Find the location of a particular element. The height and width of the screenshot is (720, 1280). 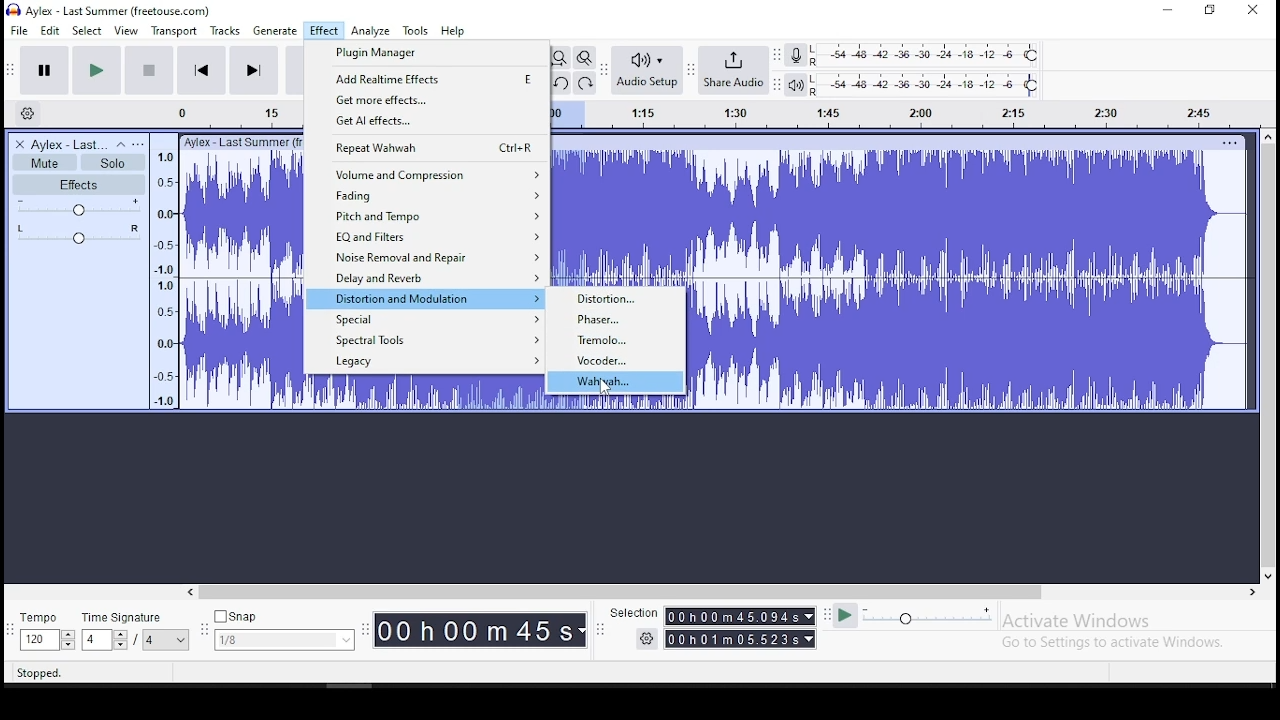

tools is located at coordinates (416, 30).